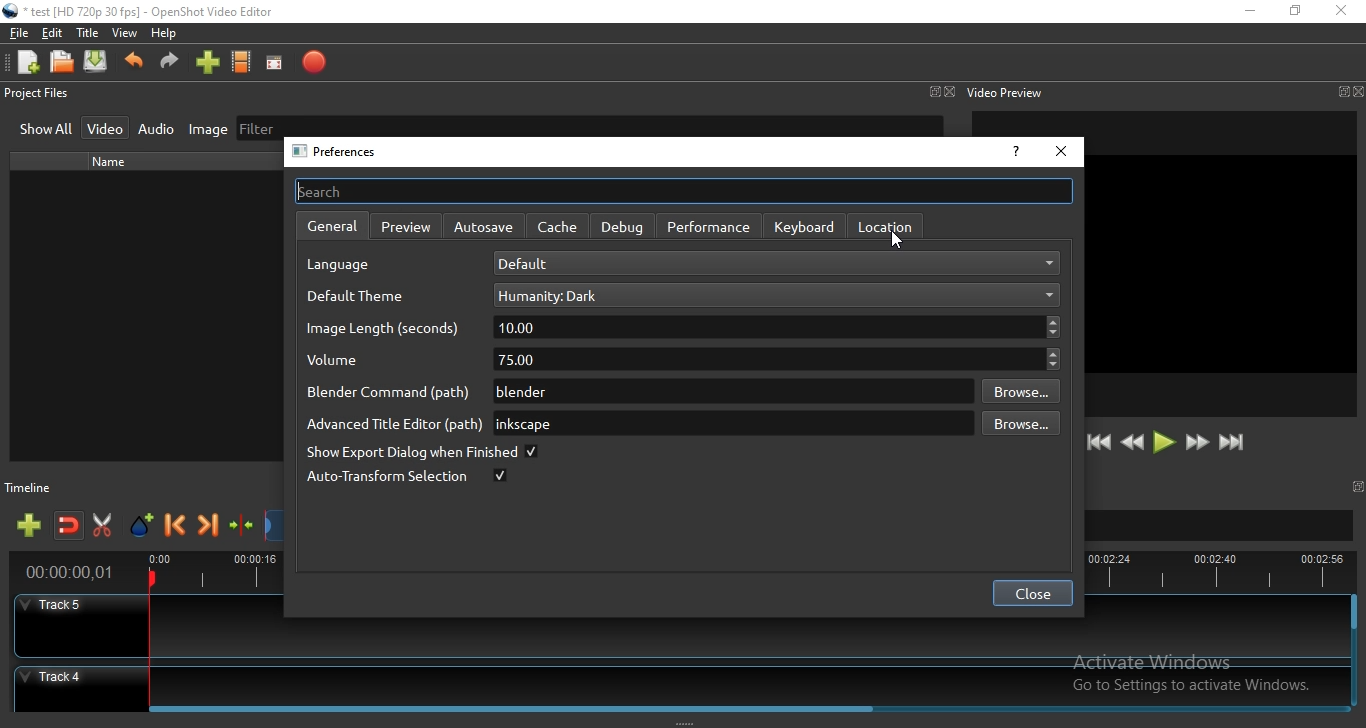 This screenshot has height=728, width=1366. I want to click on Show all, so click(46, 131).